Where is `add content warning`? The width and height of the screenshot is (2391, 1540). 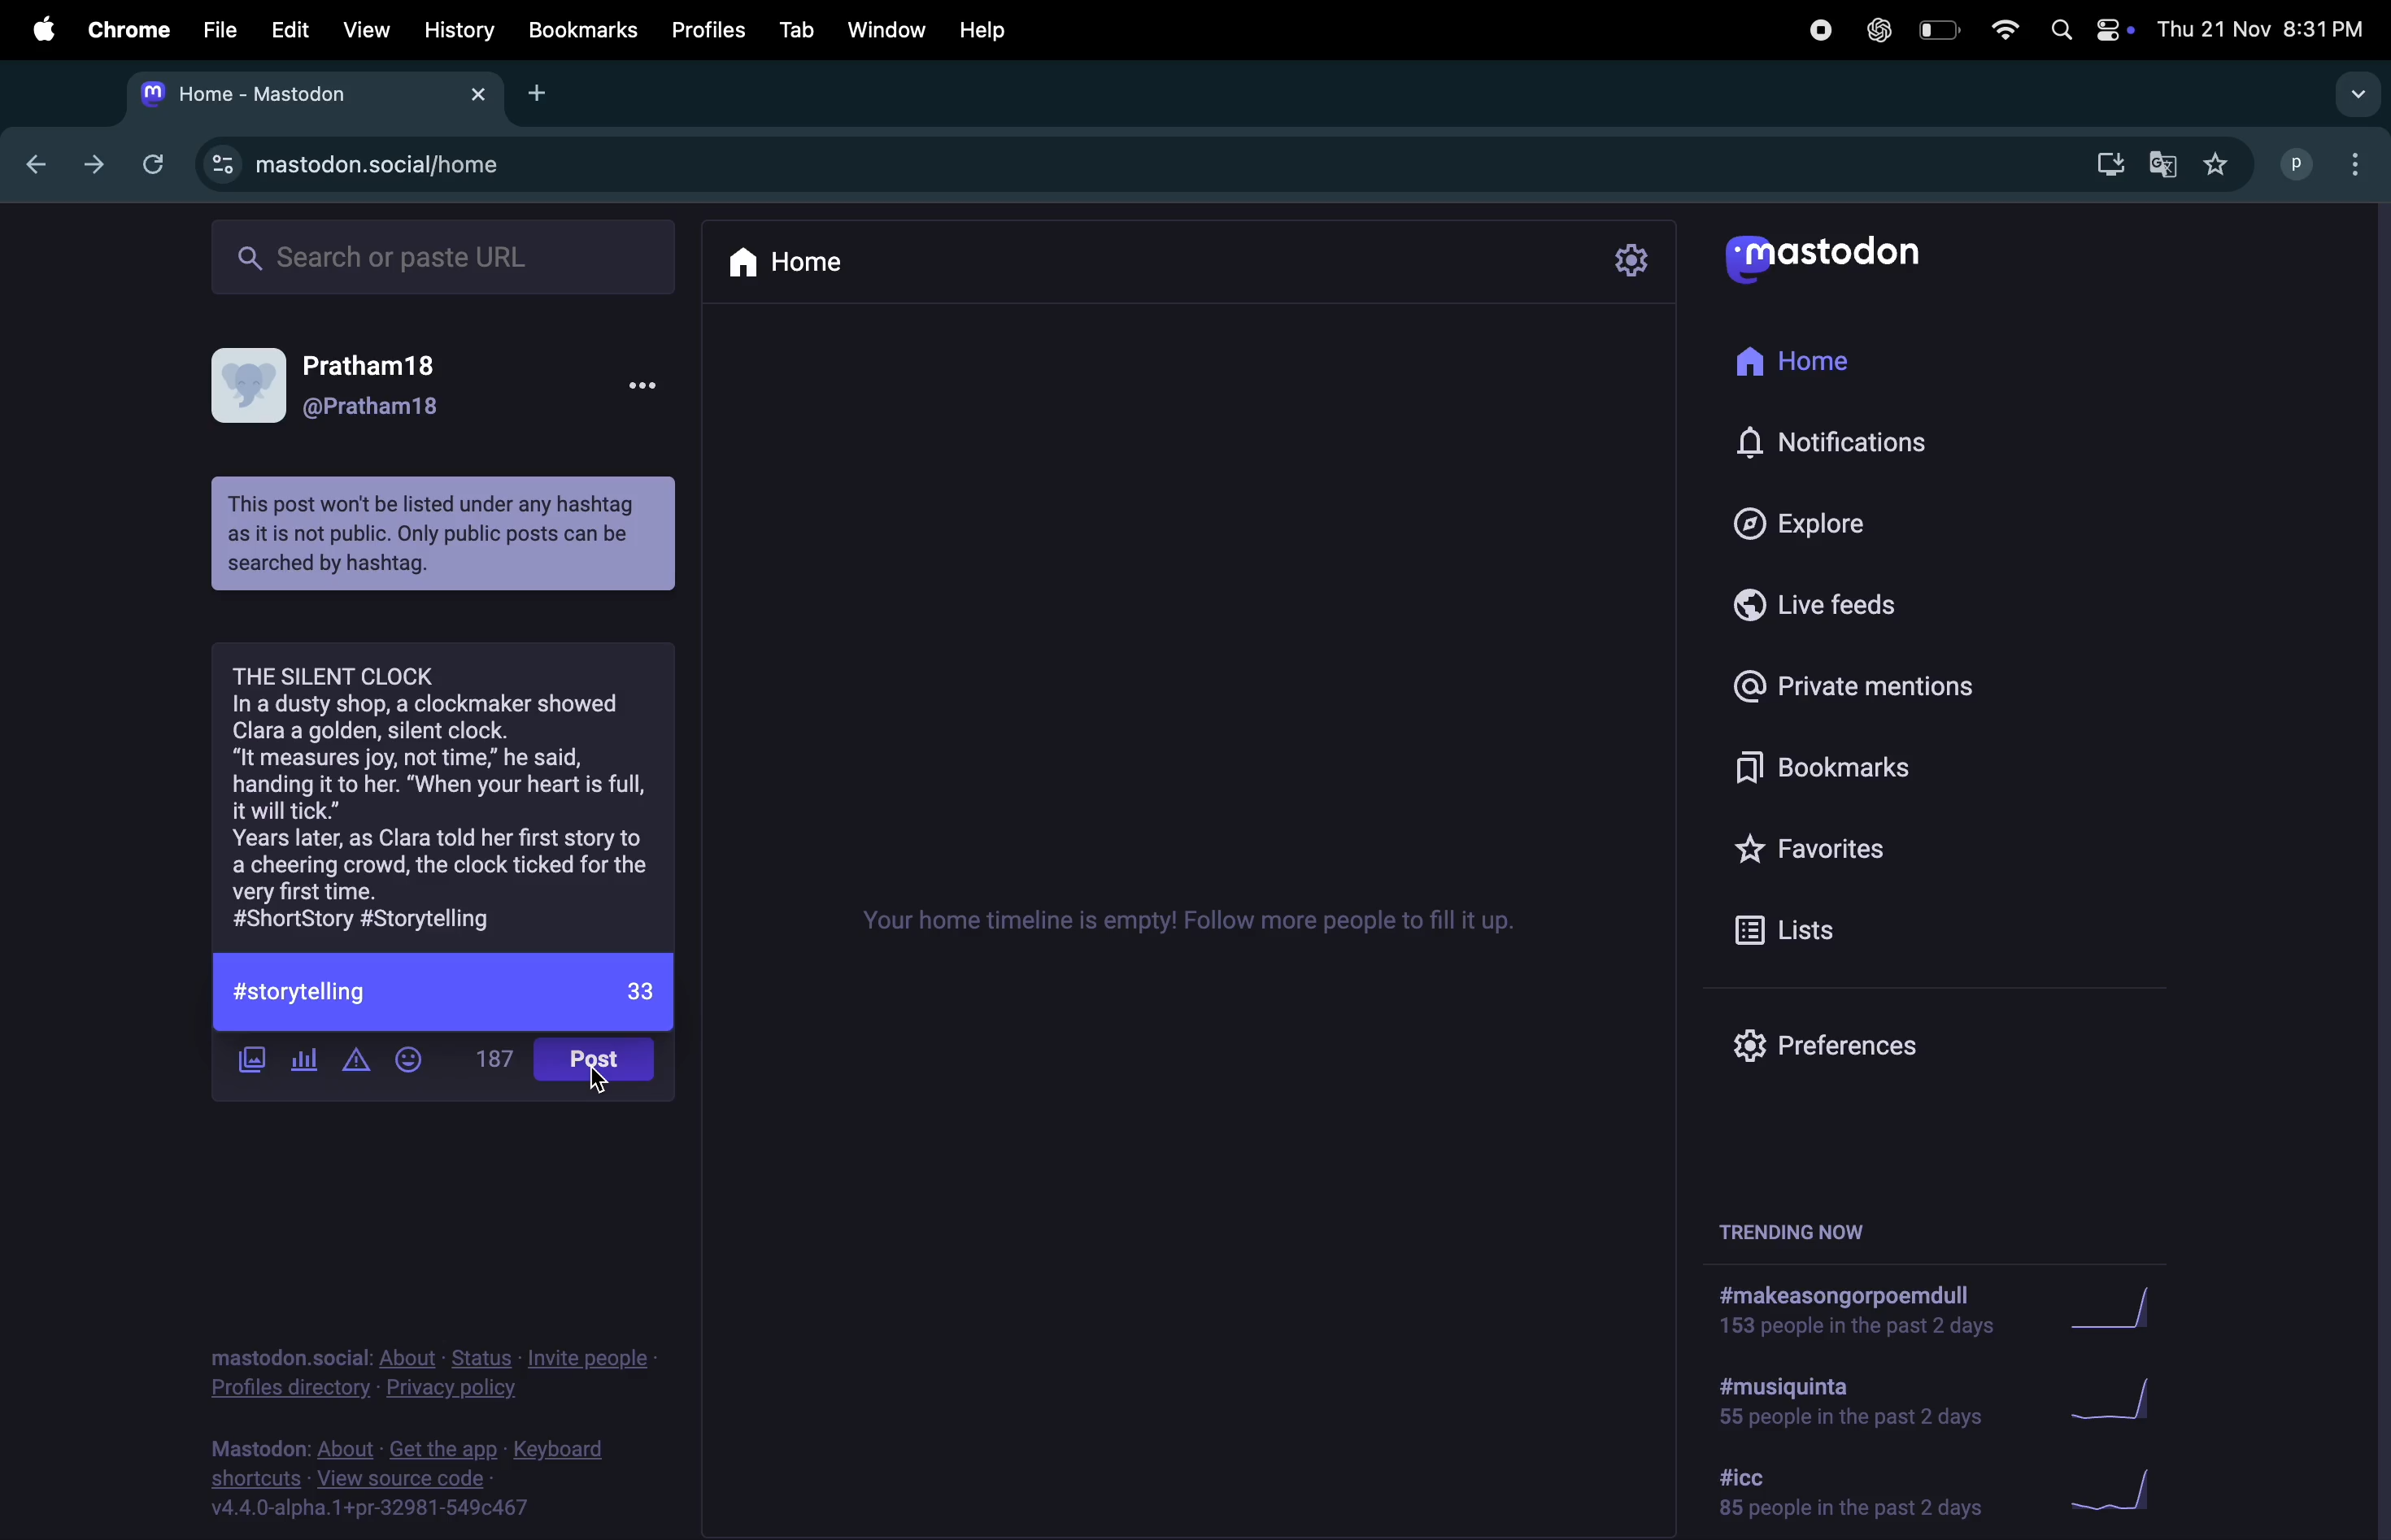
add content warning is located at coordinates (356, 1064).